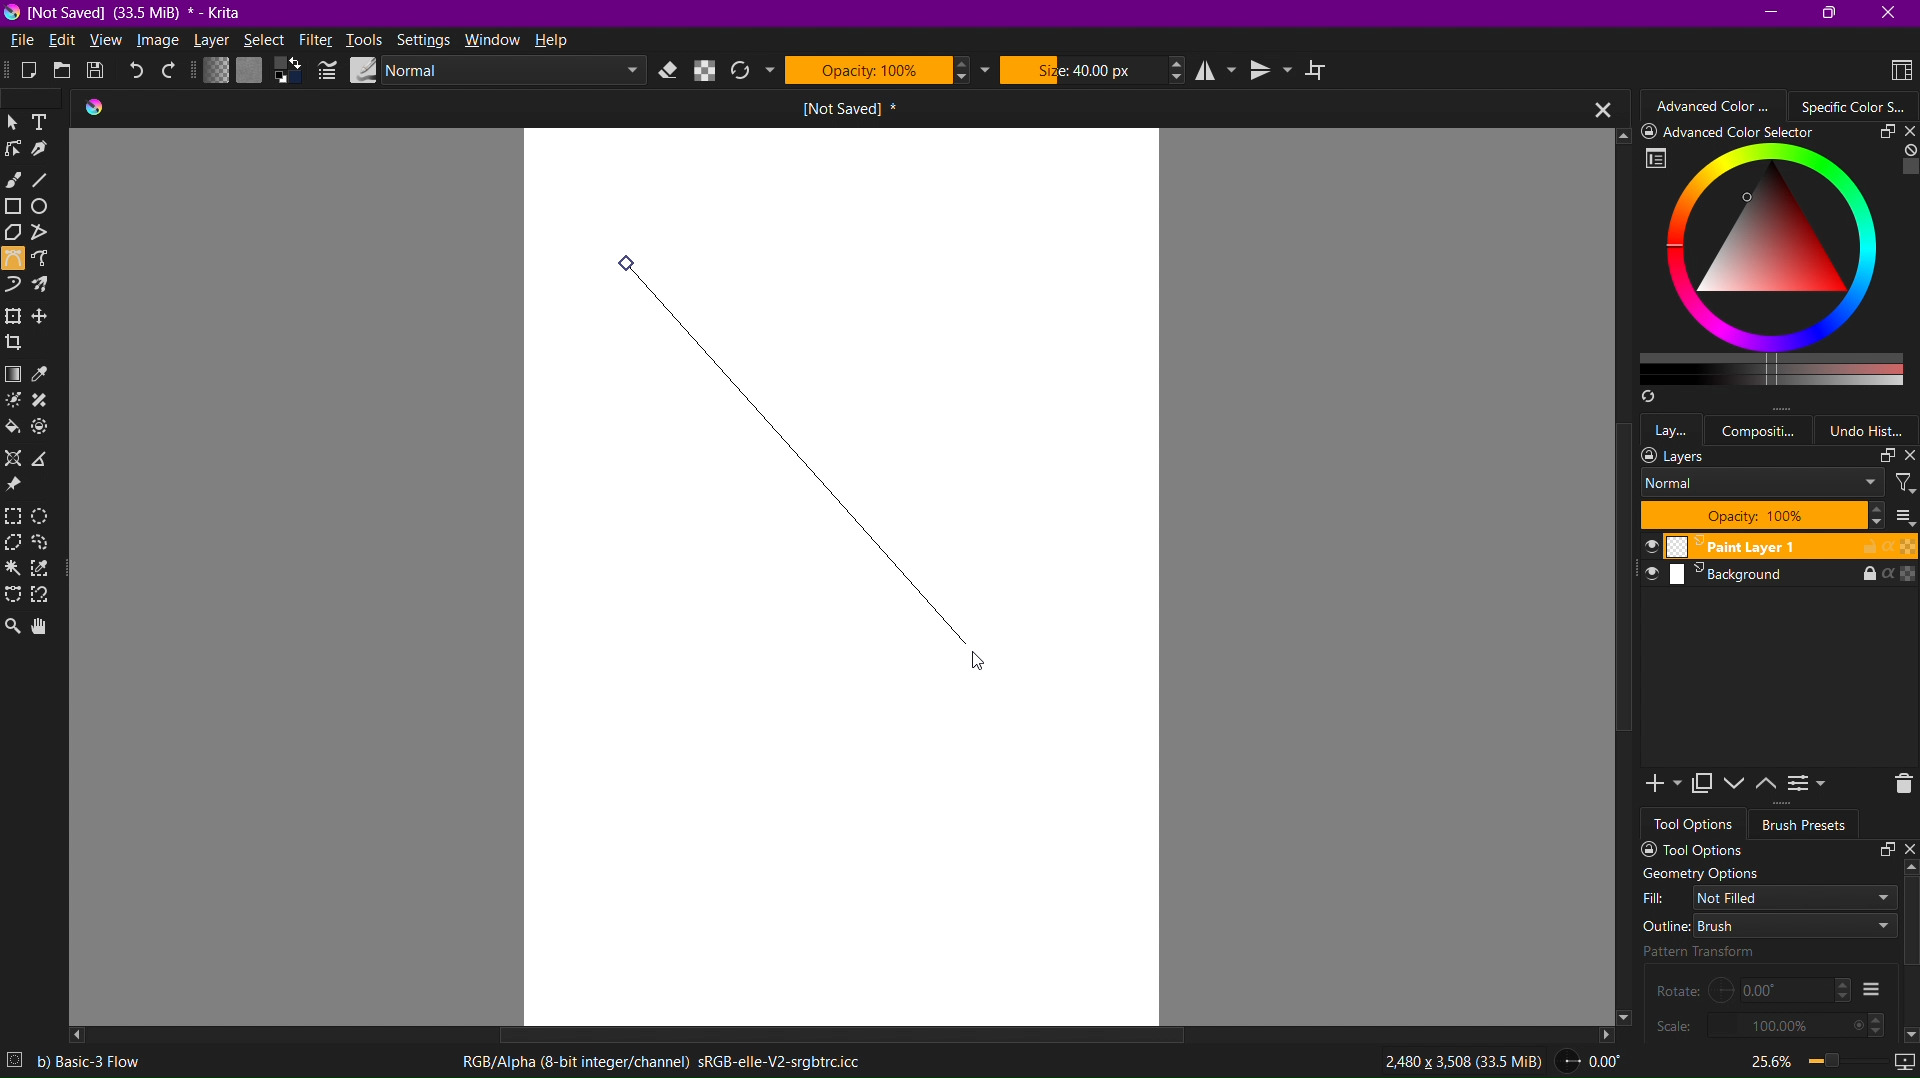 Image resolution: width=1920 pixels, height=1078 pixels. I want to click on View or Change Layer Properties, so click(1809, 787).